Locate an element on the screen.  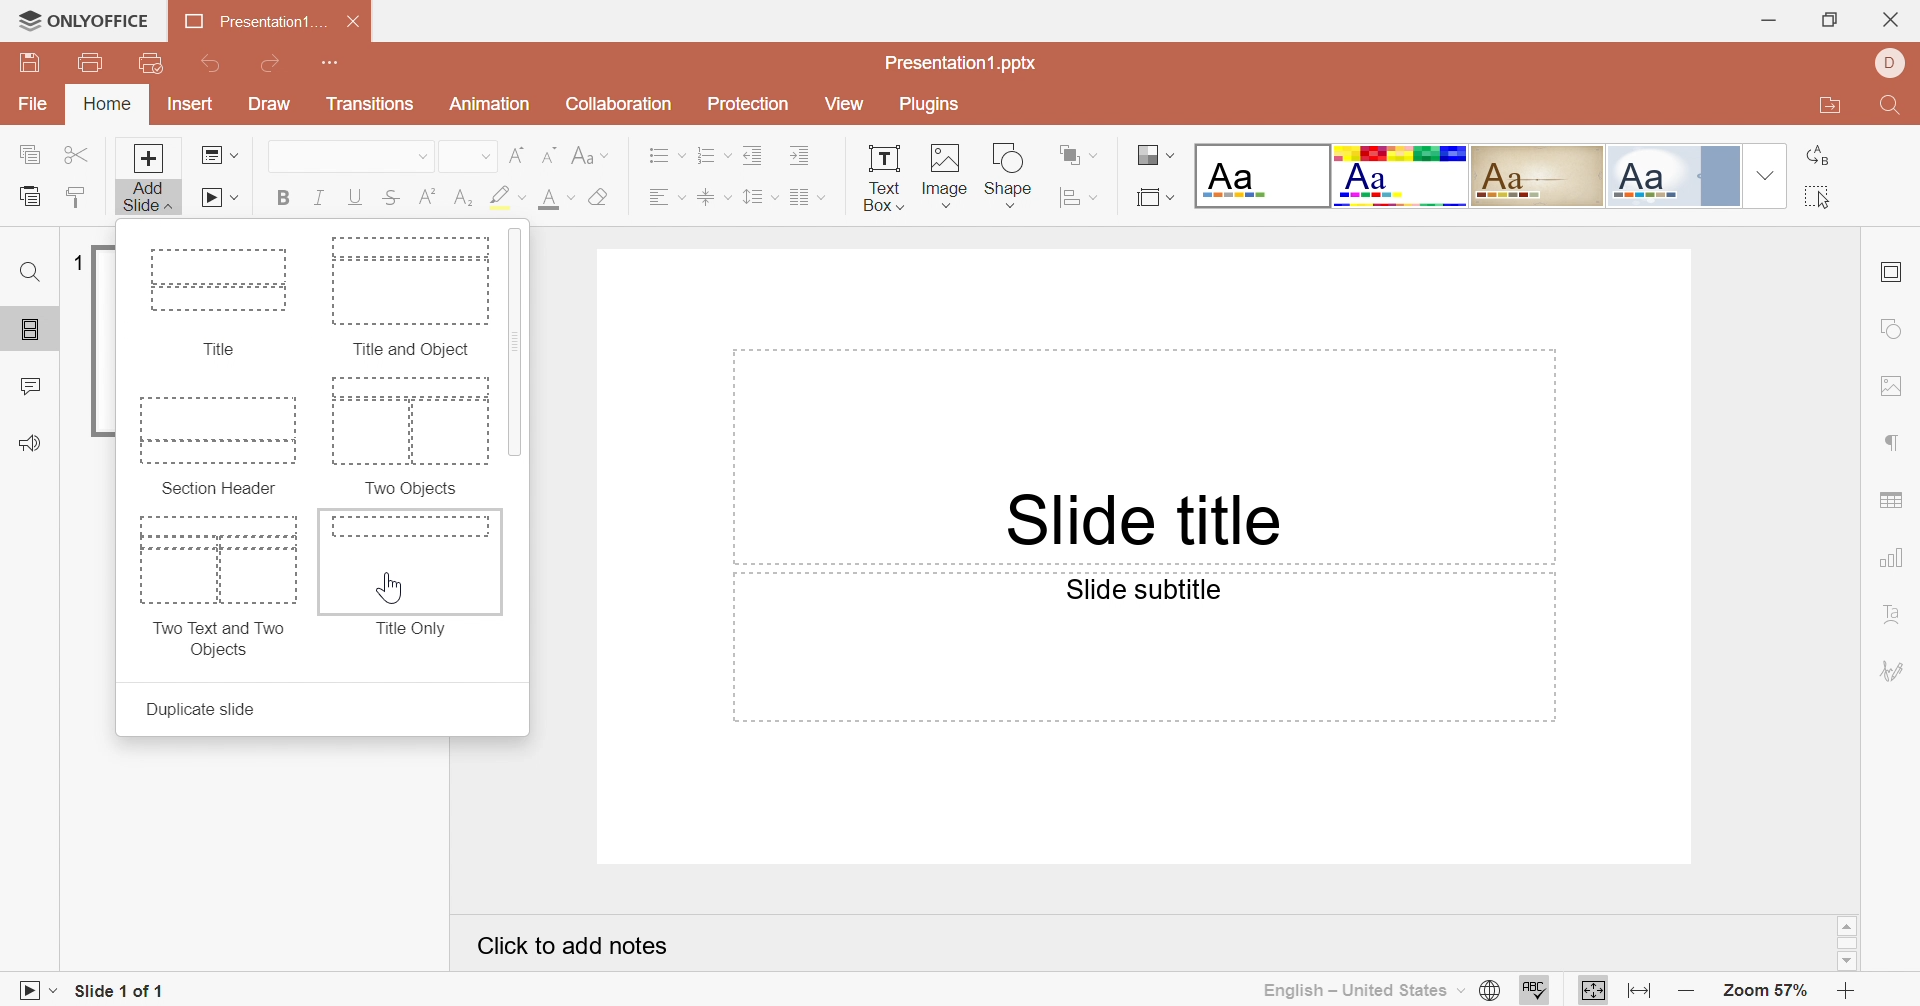
Font color is located at coordinates (557, 198).